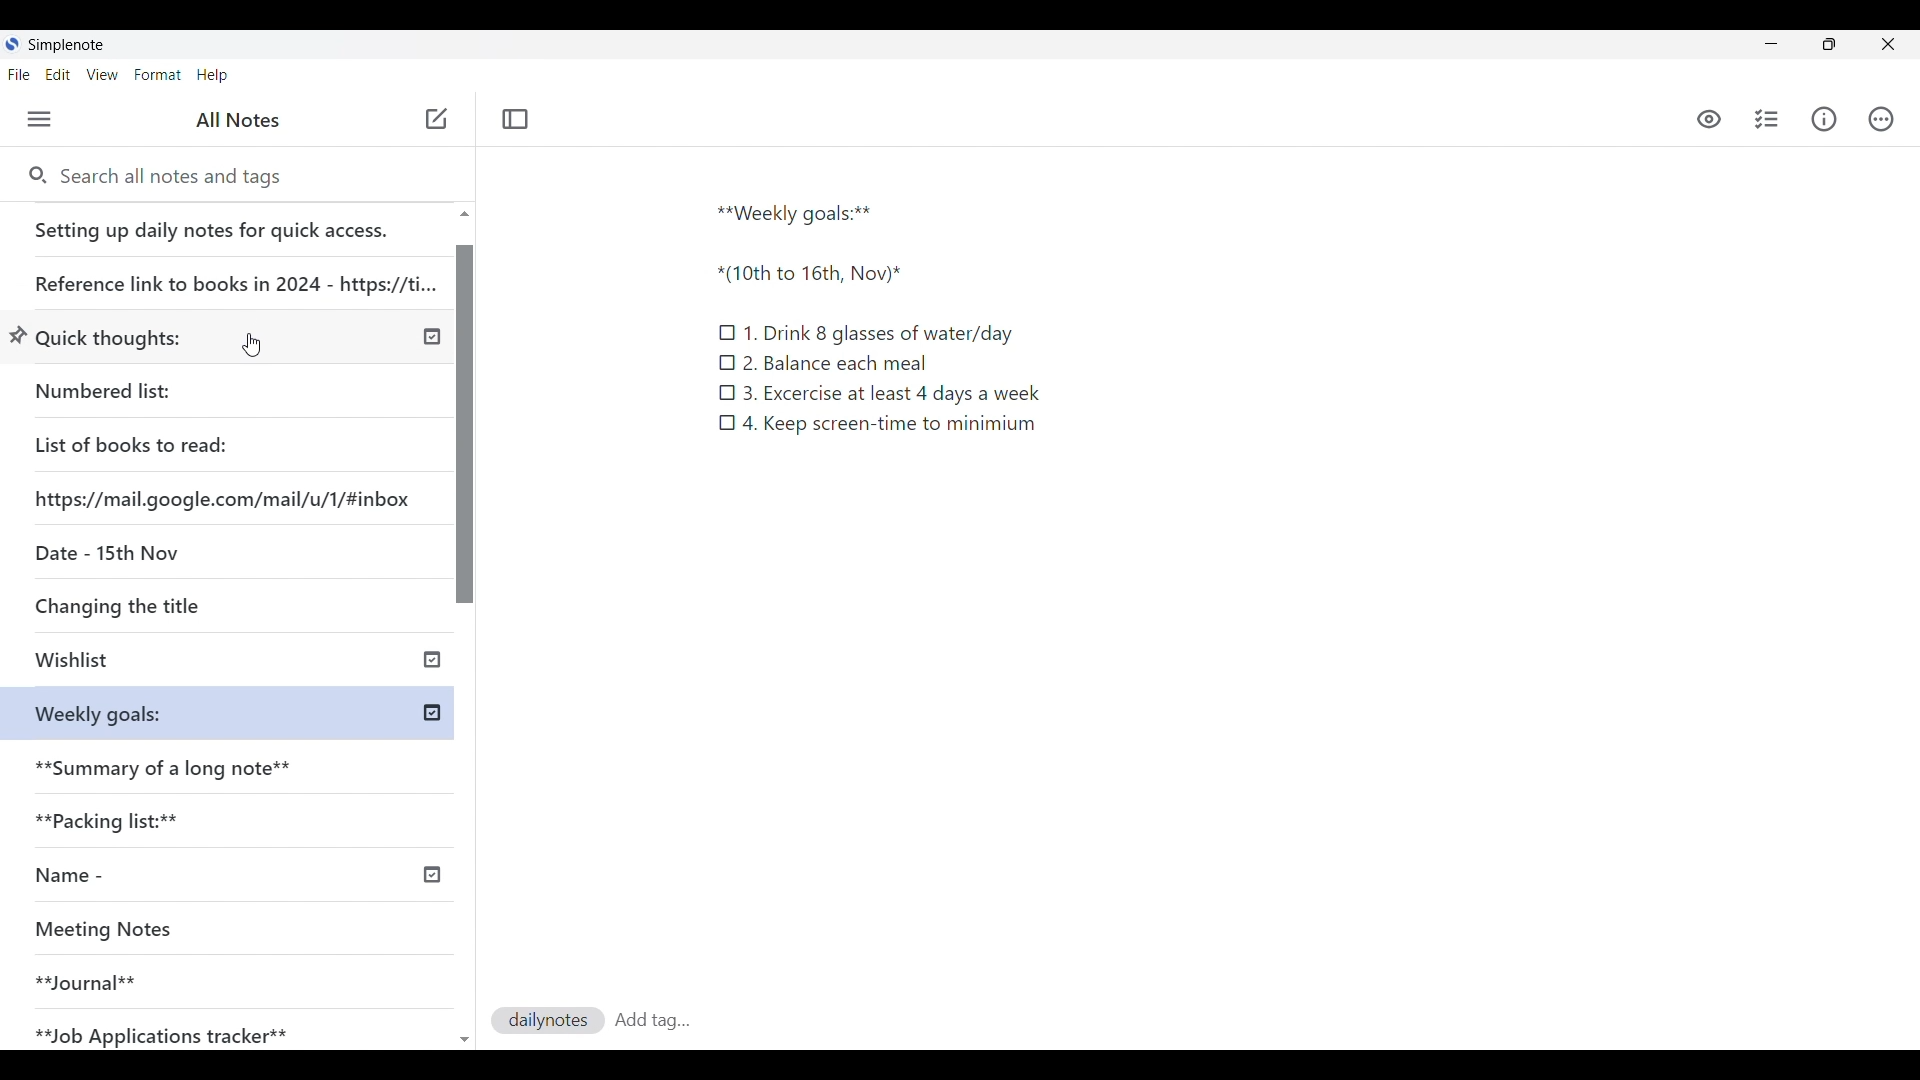 The width and height of the screenshot is (1920, 1080). What do you see at coordinates (236, 817) in the screenshot?
I see `Packing lists` at bounding box center [236, 817].